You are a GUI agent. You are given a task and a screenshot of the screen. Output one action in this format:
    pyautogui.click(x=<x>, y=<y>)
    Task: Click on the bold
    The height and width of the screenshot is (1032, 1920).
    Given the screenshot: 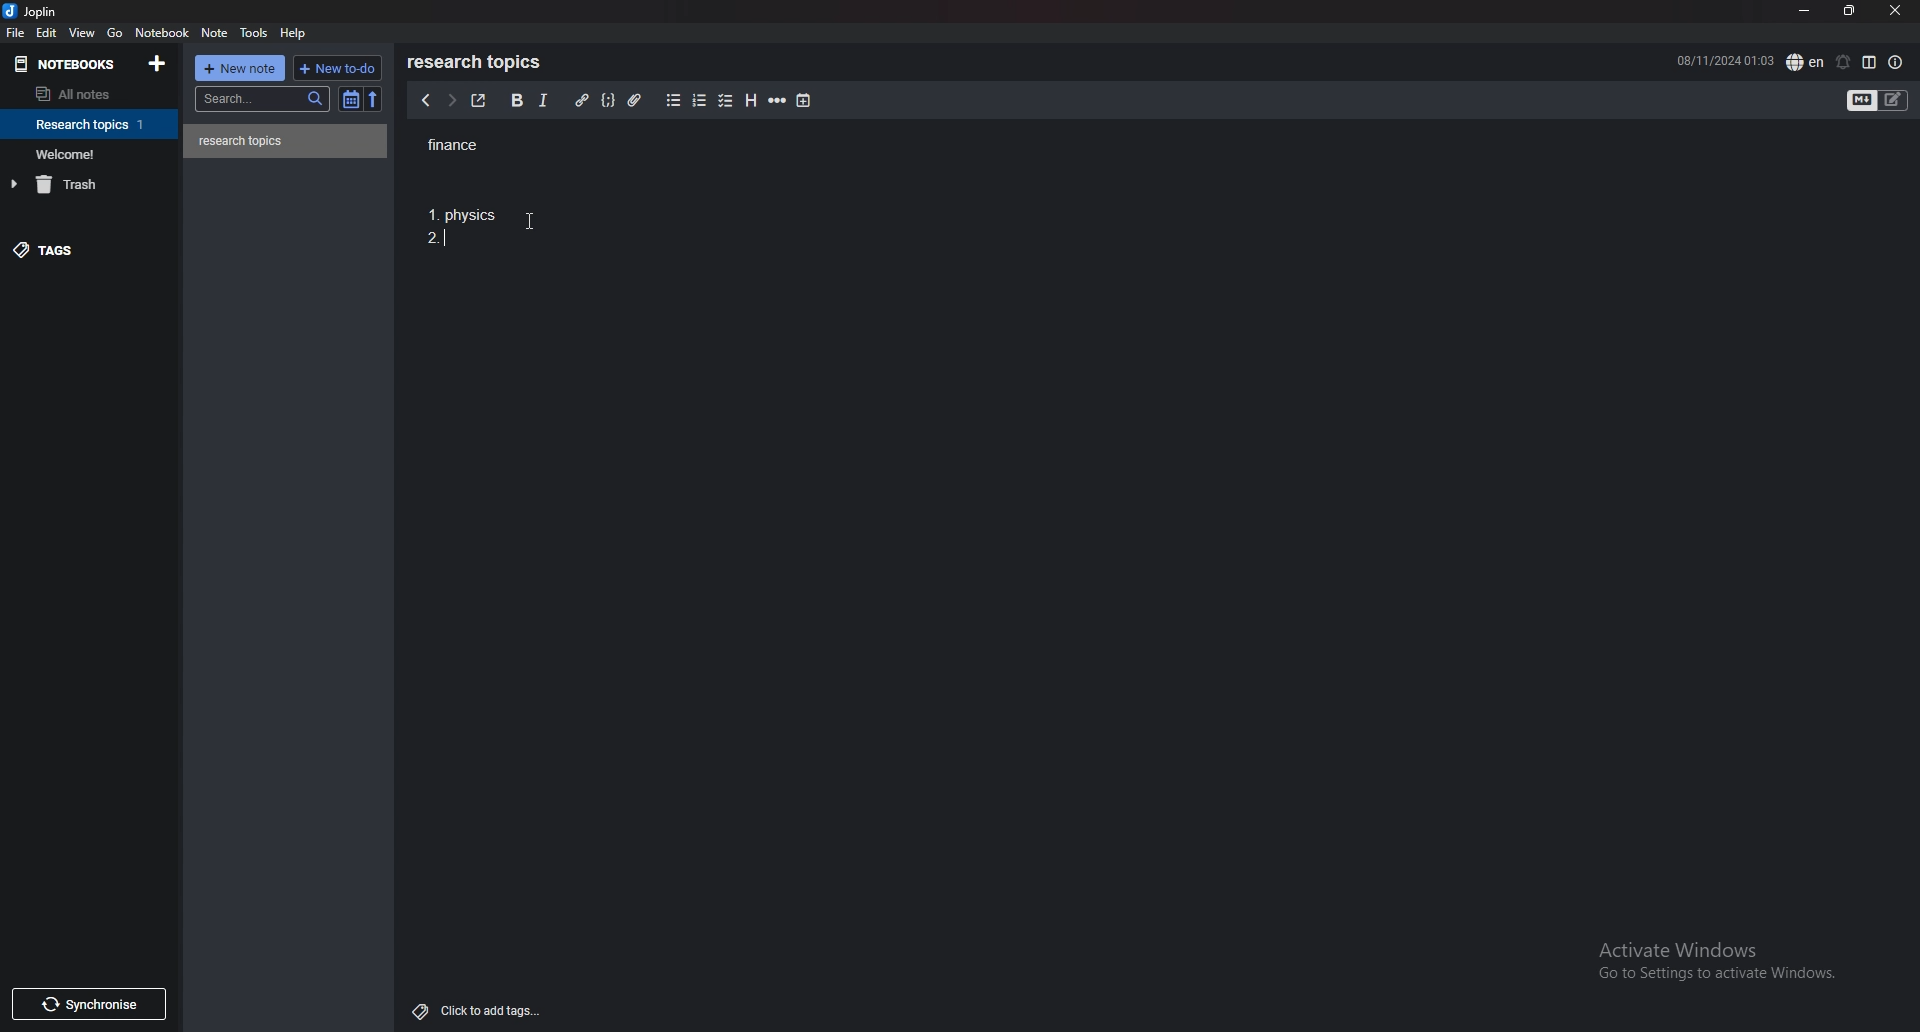 What is the action you would take?
    pyautogui.click(x=515, y=100)
    